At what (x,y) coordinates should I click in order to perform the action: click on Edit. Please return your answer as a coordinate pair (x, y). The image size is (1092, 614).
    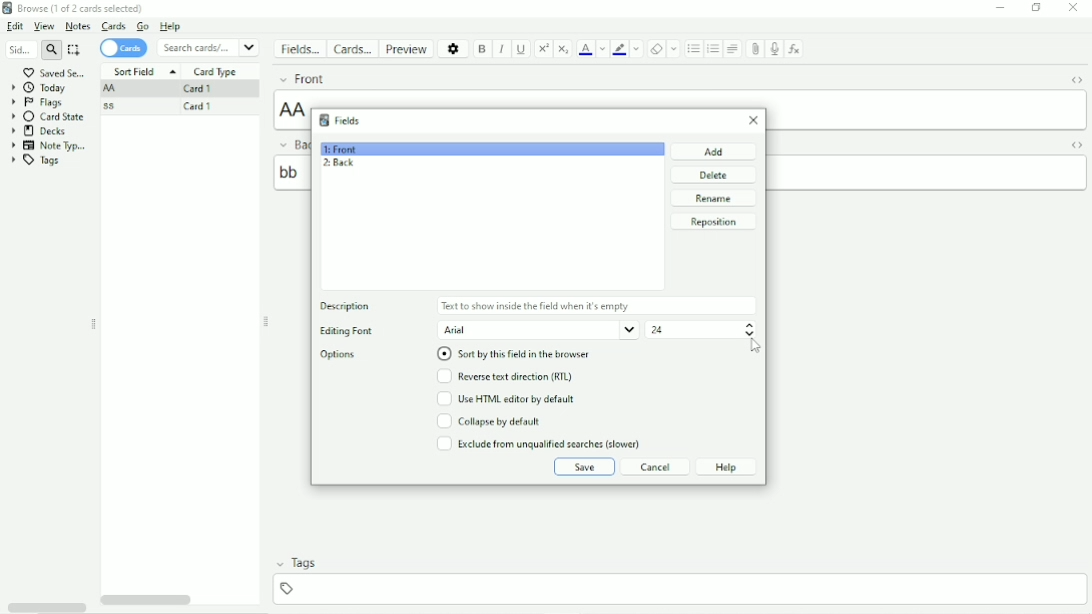
    Looking at the image, I should click on (16, 26).